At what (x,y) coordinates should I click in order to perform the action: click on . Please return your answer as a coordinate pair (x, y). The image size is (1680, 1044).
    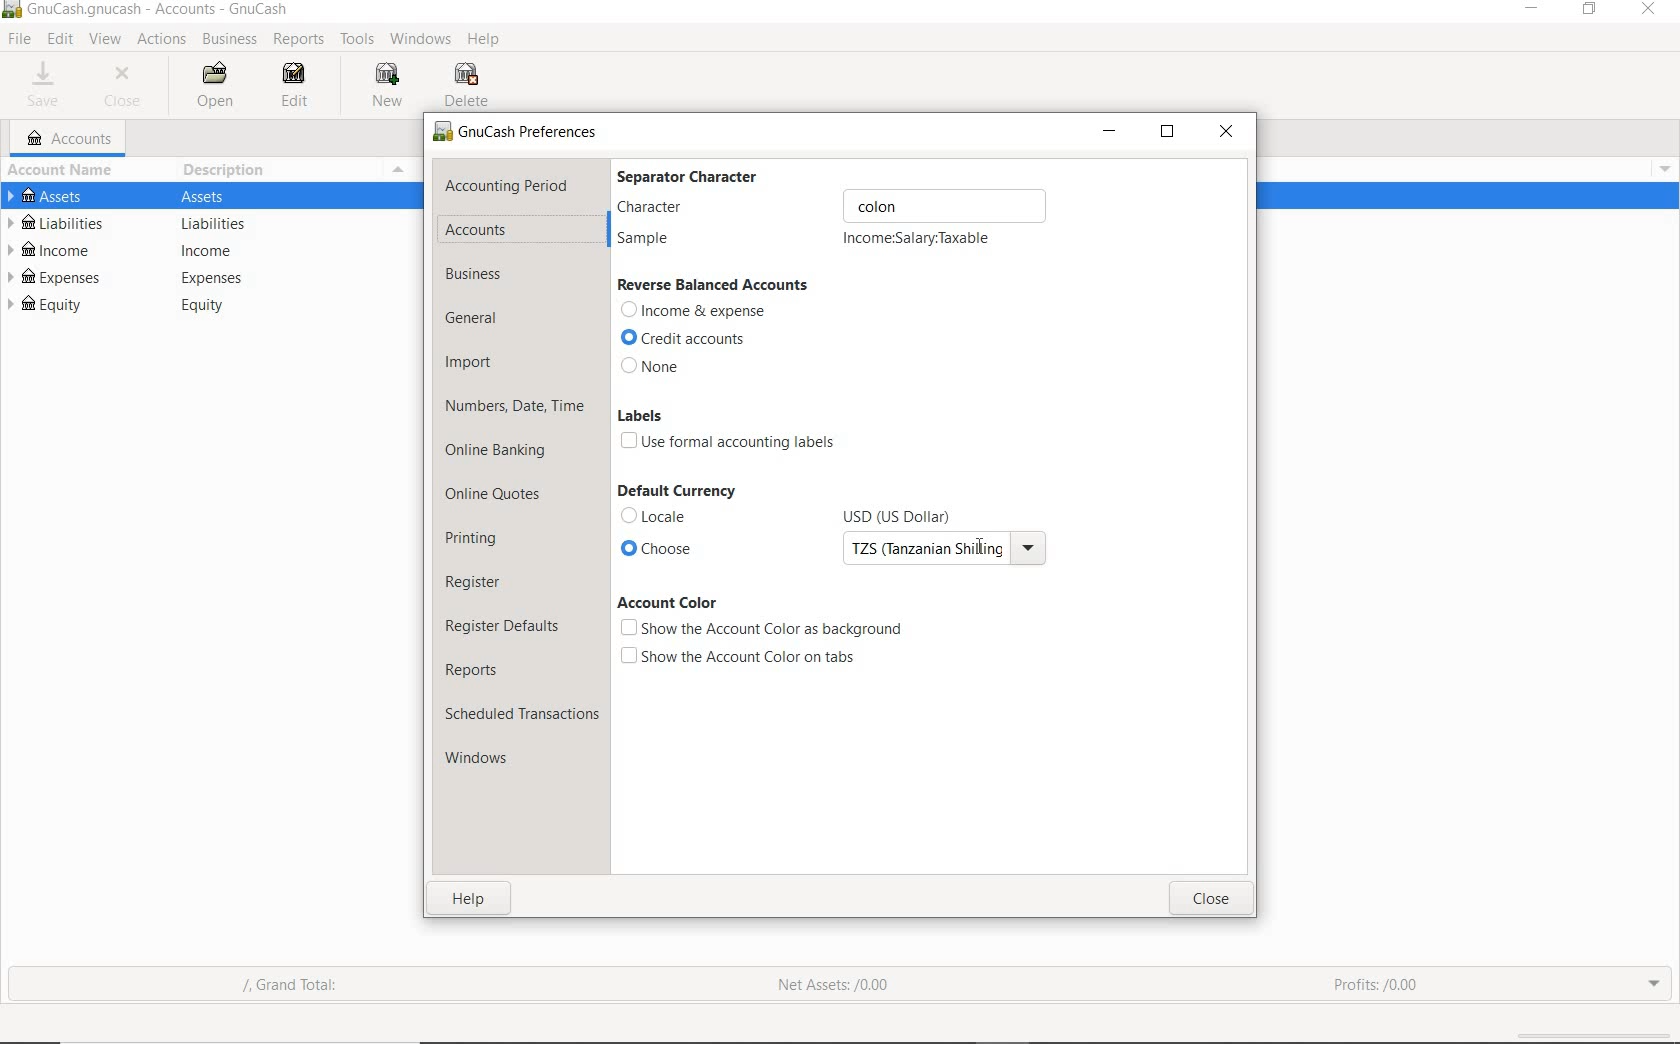
    Looking at the image, I should click on (1660, 166).